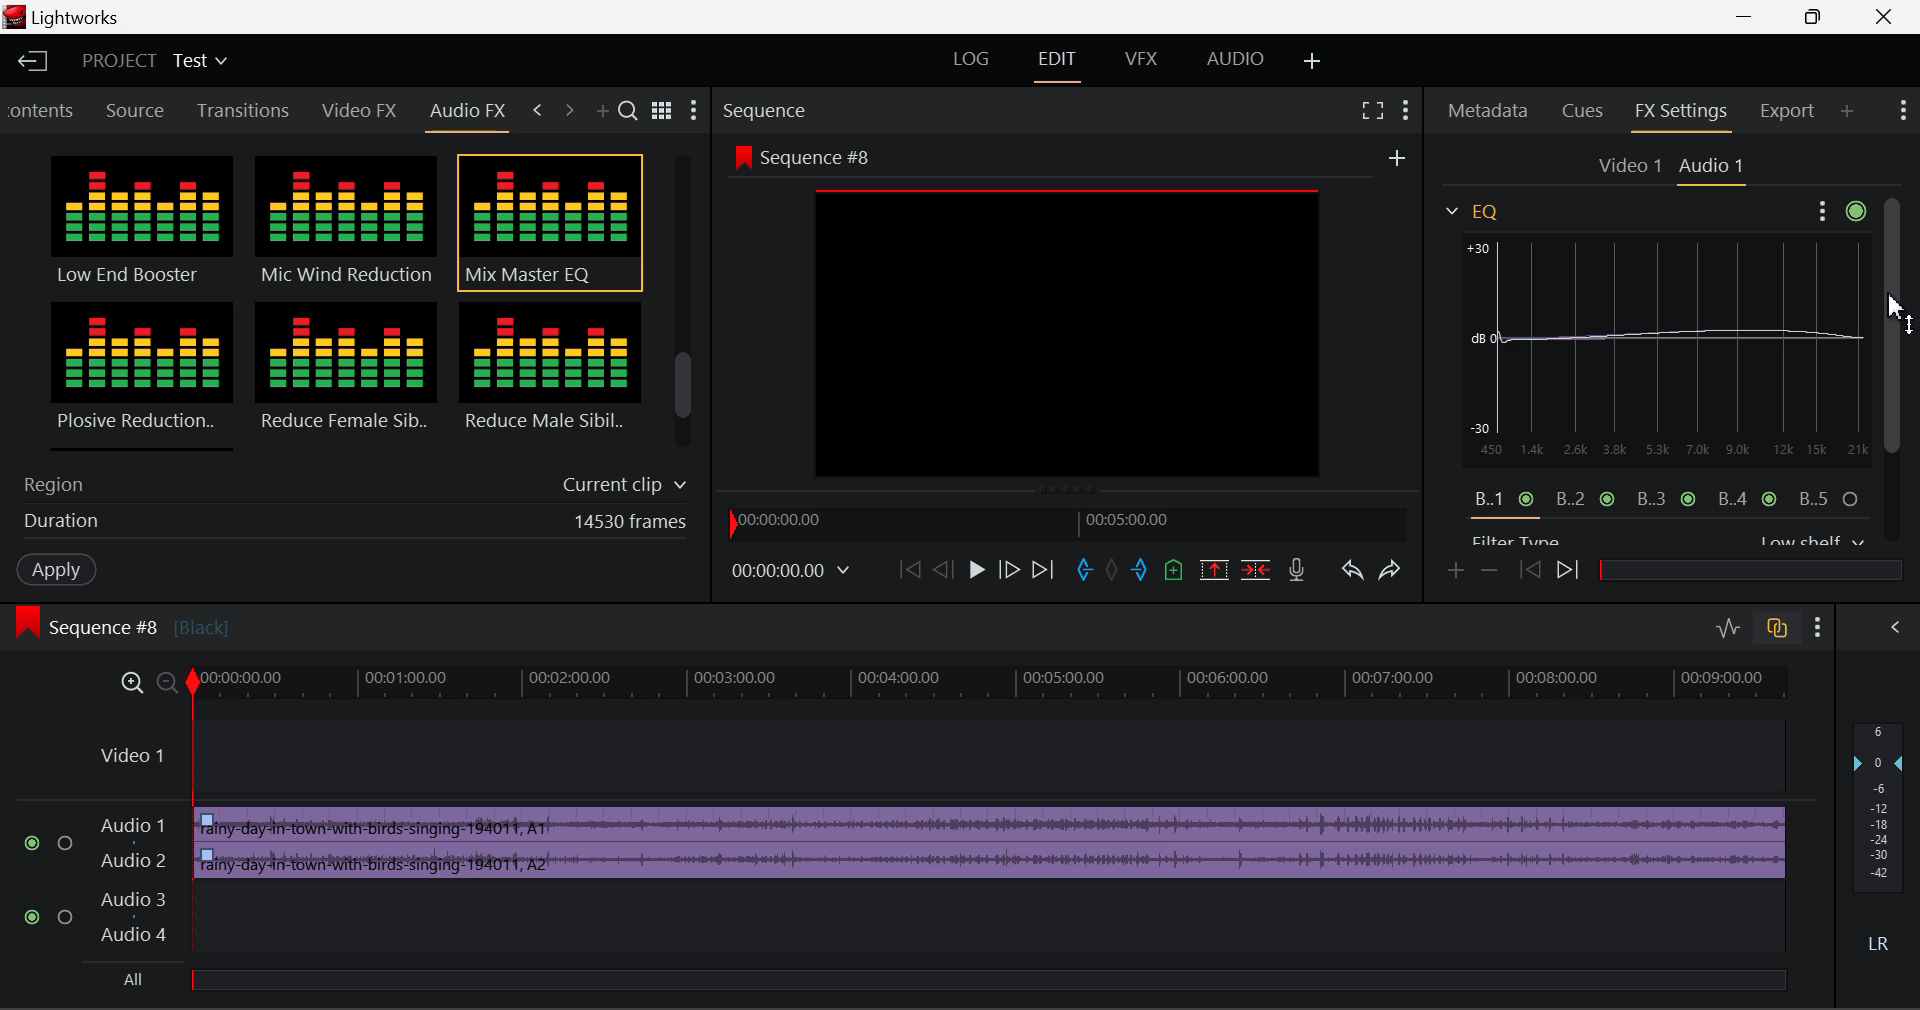  I want to click on AUDIO Layout, so click(1234, 61).